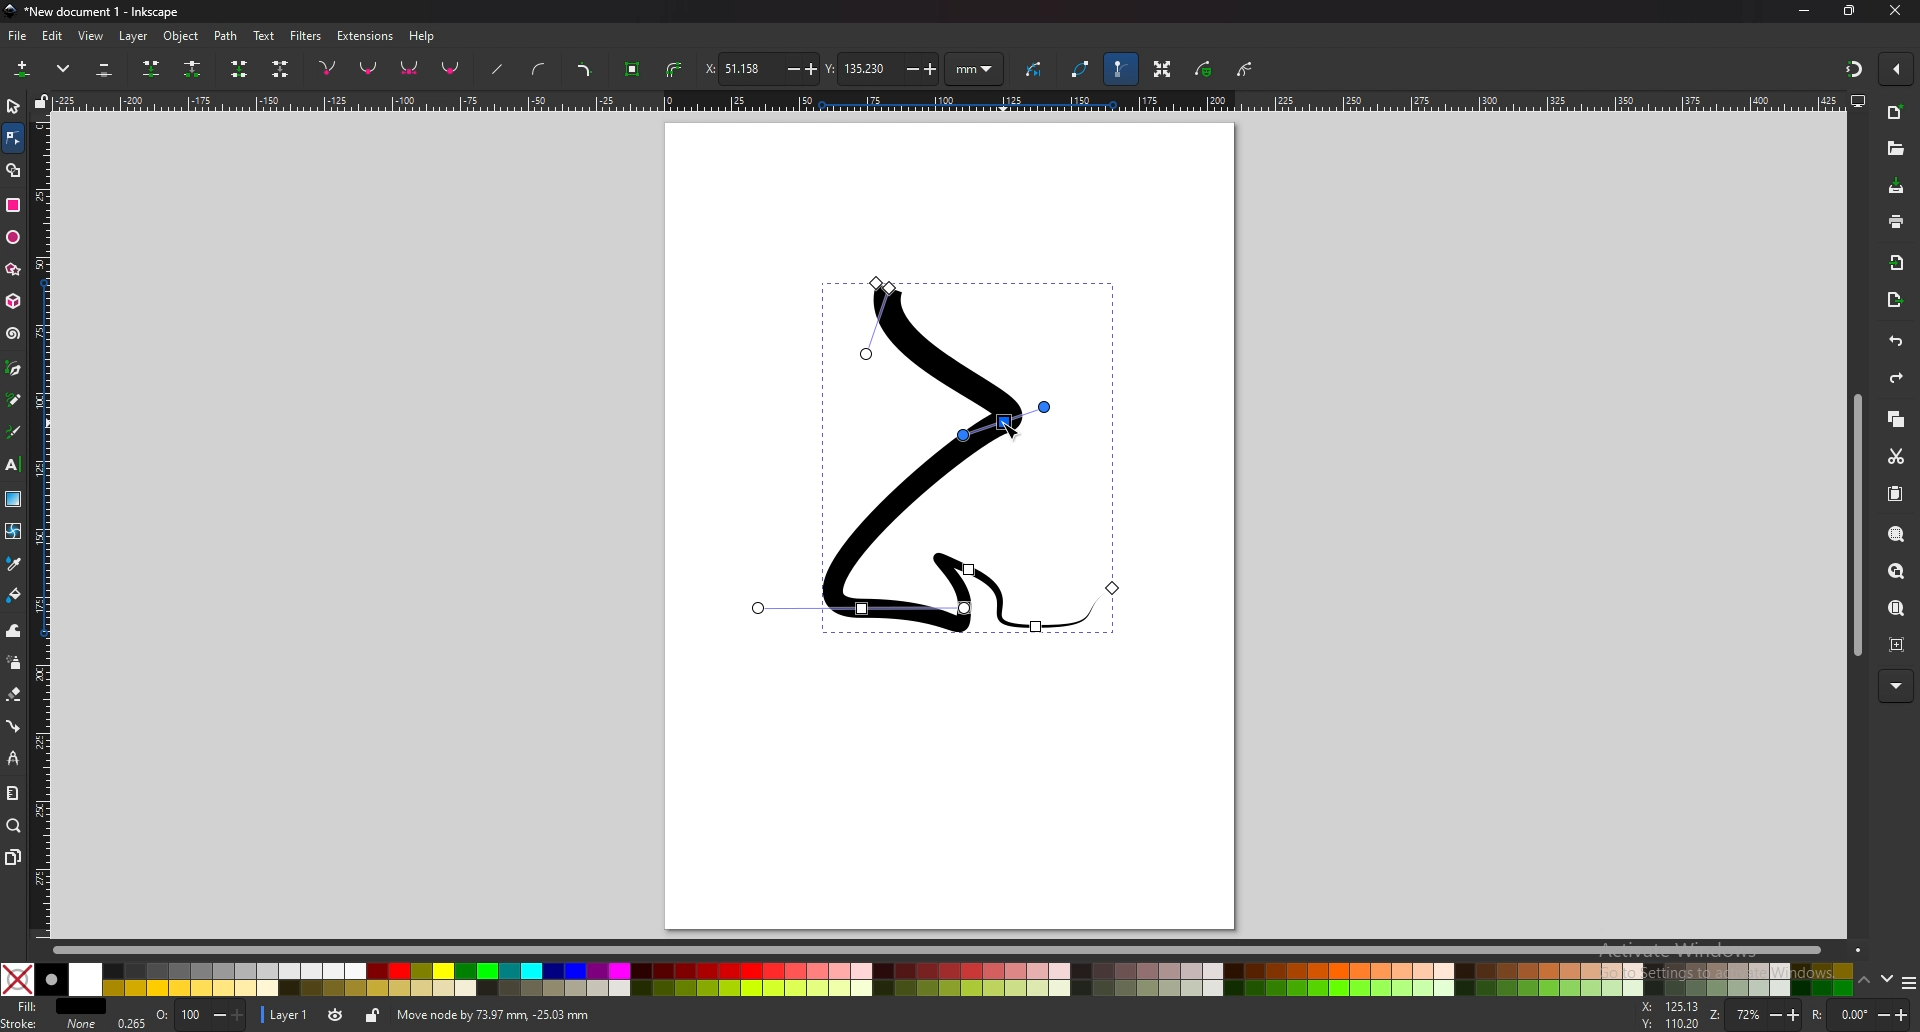 The width and height of the screenshot is (1920, 1032). What do you see at coordinates (1850, 12) in the screenshot?
I see `resize` at bounding box center [1850, 12].